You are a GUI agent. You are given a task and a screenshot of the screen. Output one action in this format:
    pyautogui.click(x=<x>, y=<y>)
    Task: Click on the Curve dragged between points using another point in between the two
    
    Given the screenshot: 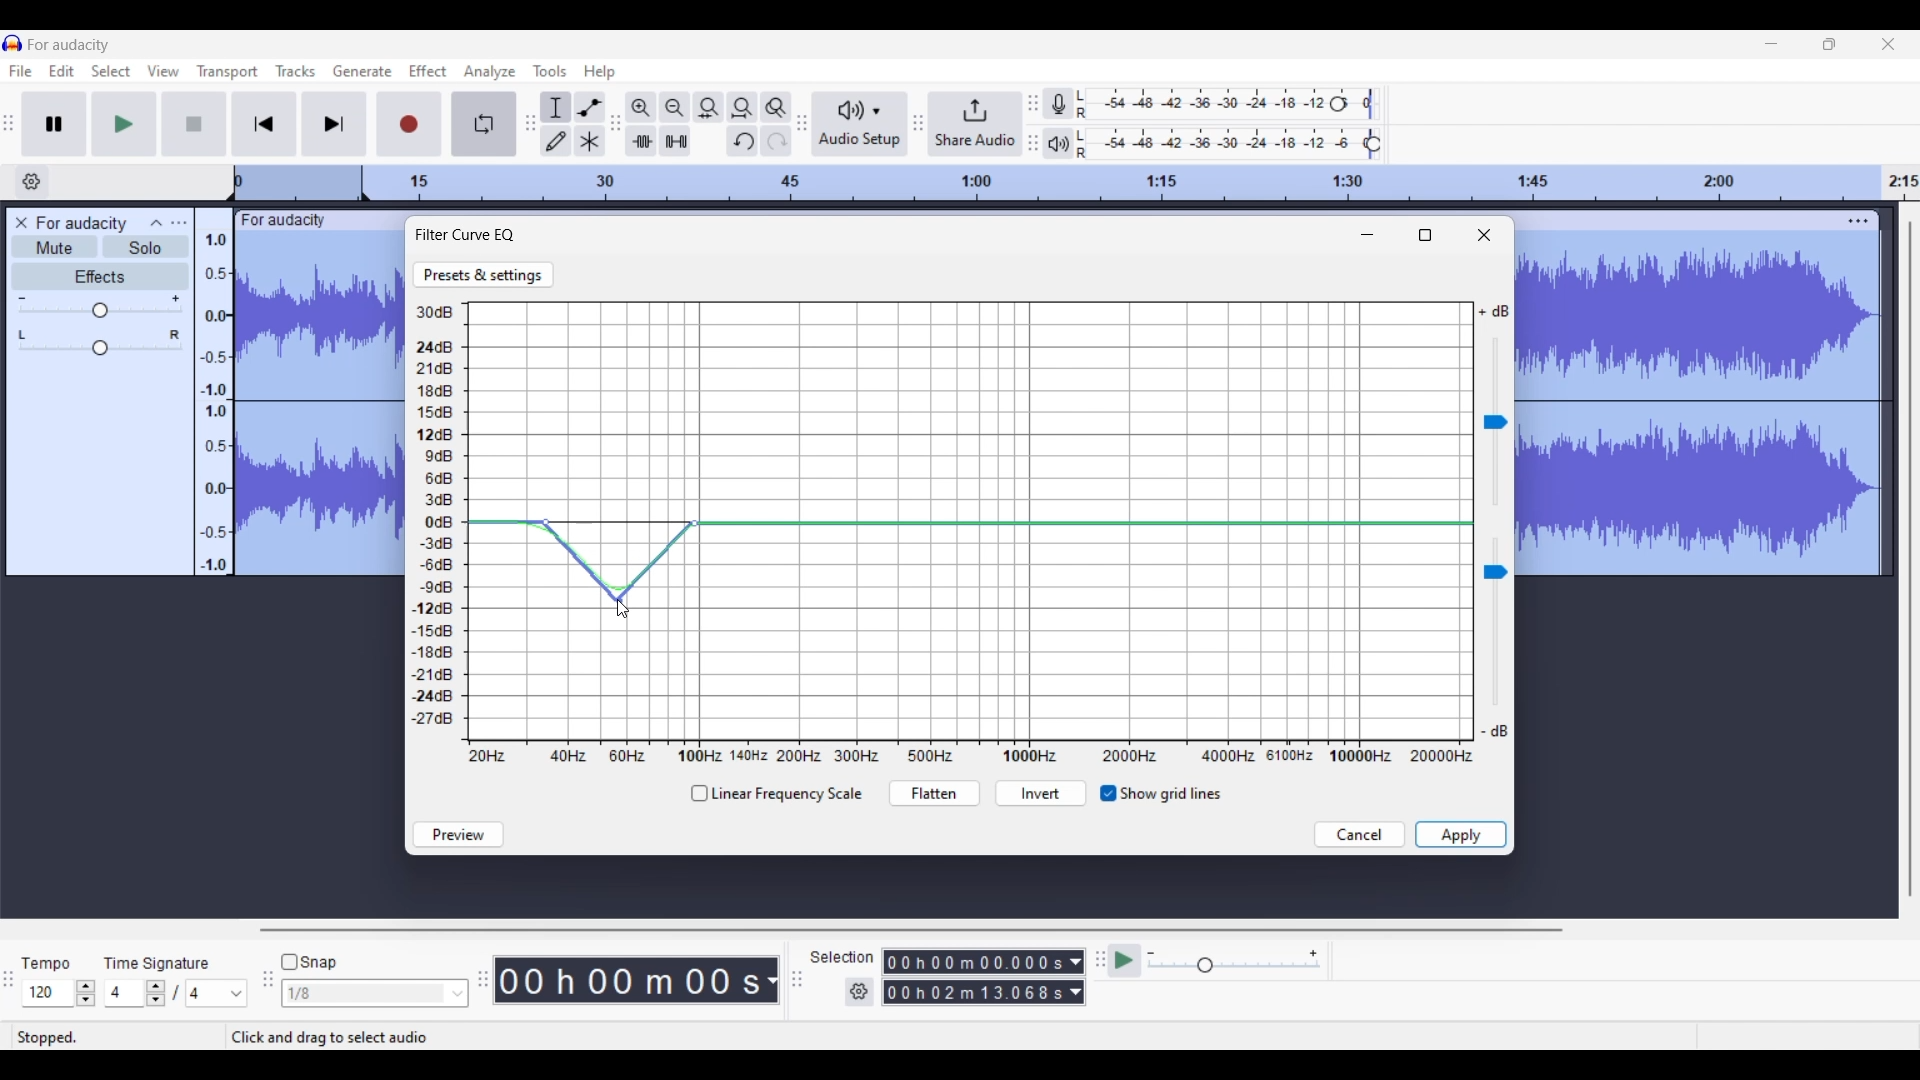 What is the action you would take?
    pyautogui.click(x=620, y=561)
    